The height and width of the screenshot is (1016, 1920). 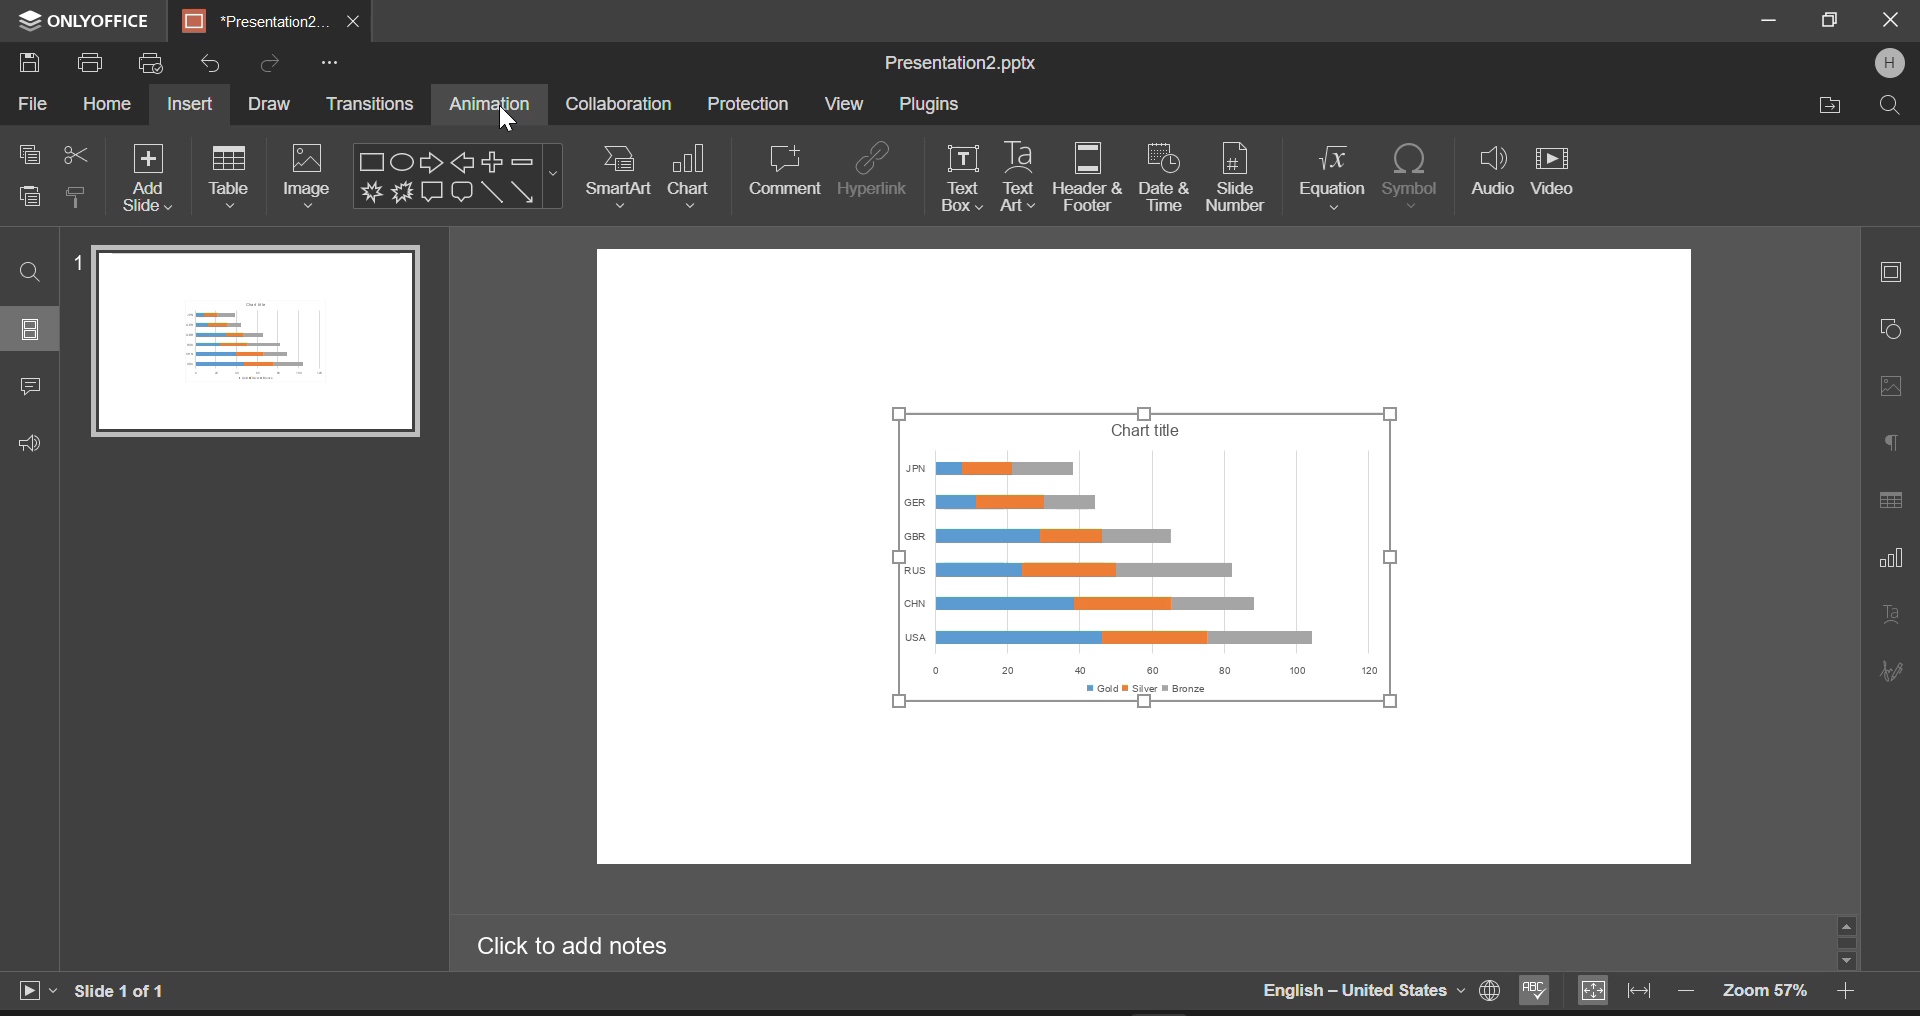 I want to click on Paste, so click(x=30, y=200).